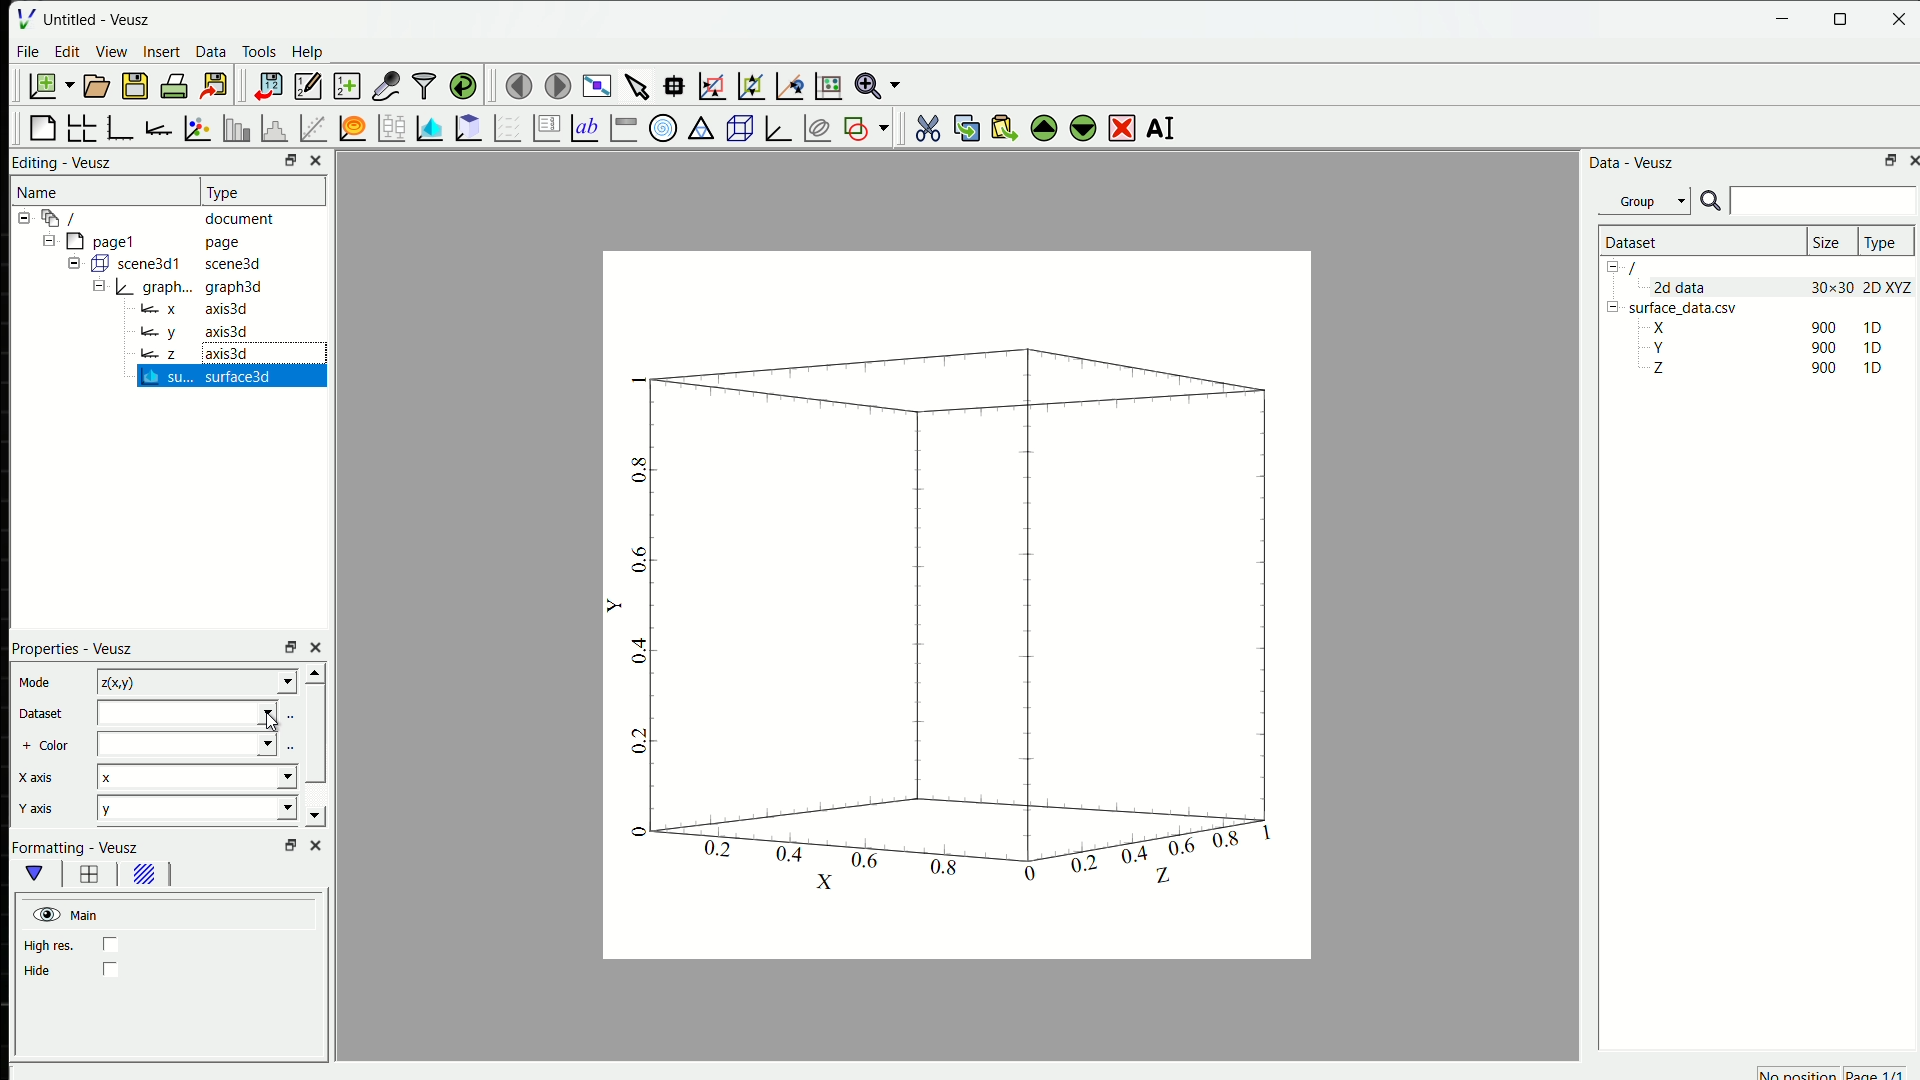 The width and height of the screenshot is (1920, 1080). Describe the element at coordinates (424, 86) in the screenshot. I see `filter data` at that location.